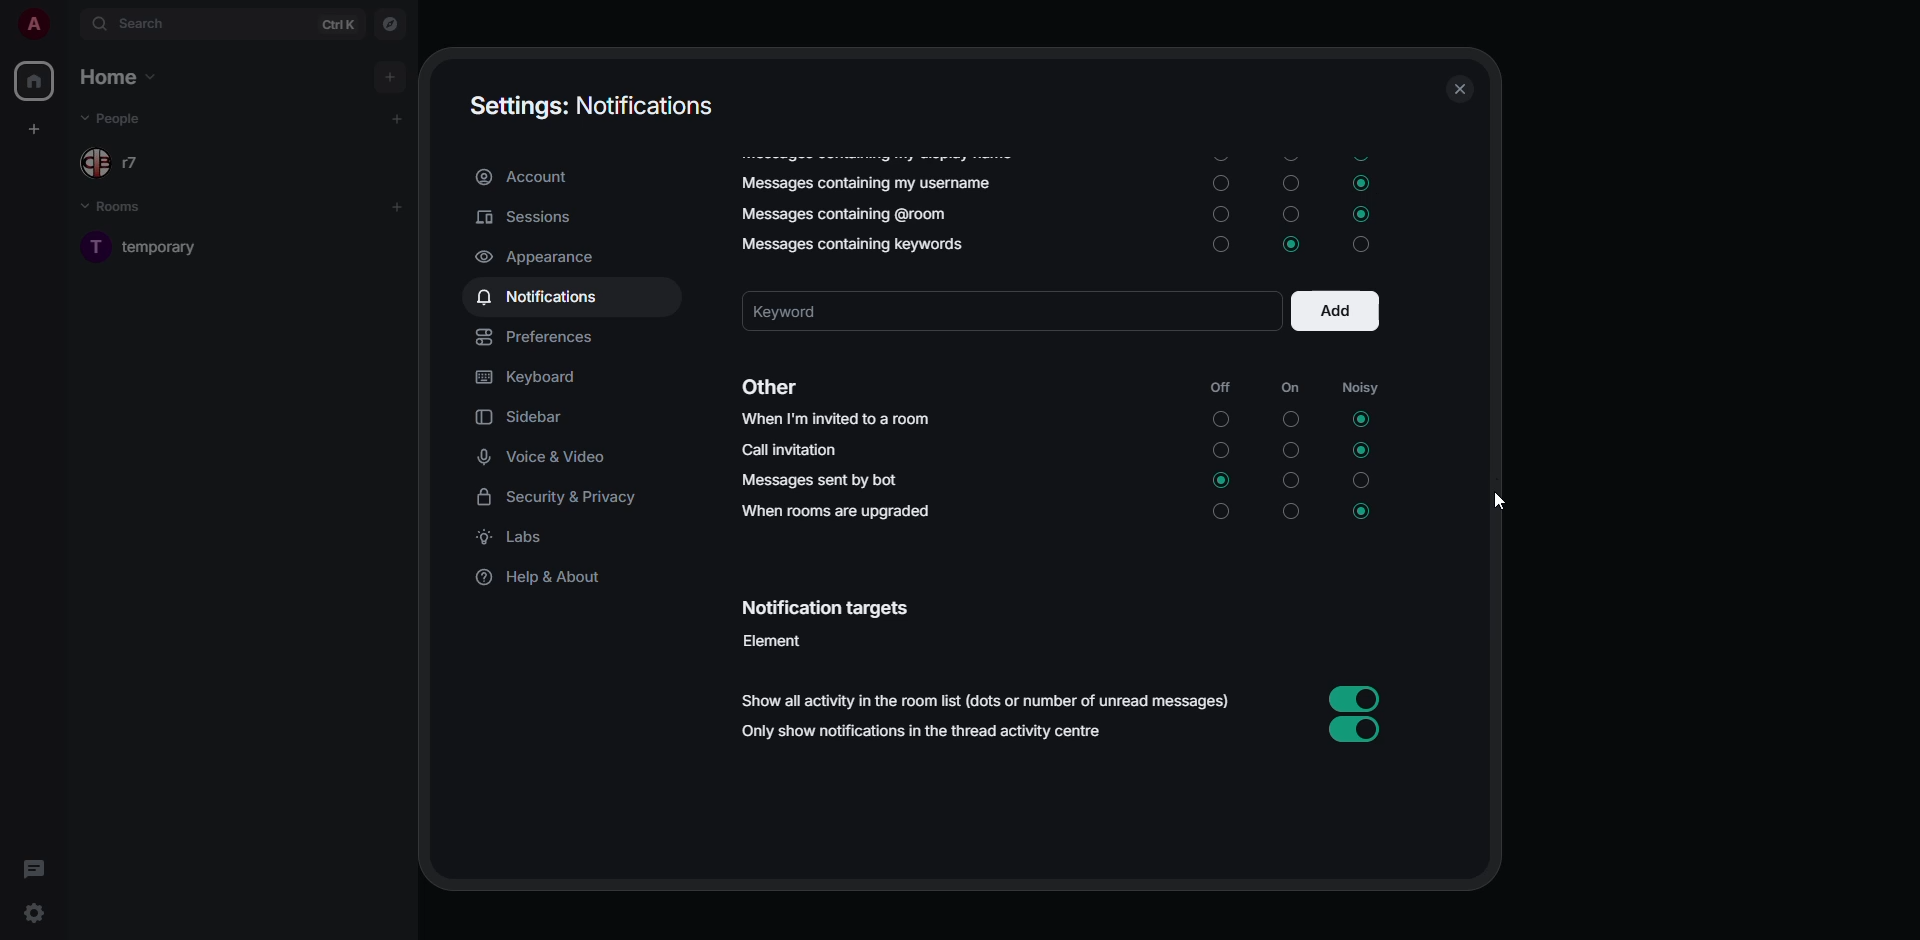 This screenshot has height=940, width=1920. What do you see at coordinates (392, 73) in the screenshot?
I see `add` at bounding box center [392, 73].